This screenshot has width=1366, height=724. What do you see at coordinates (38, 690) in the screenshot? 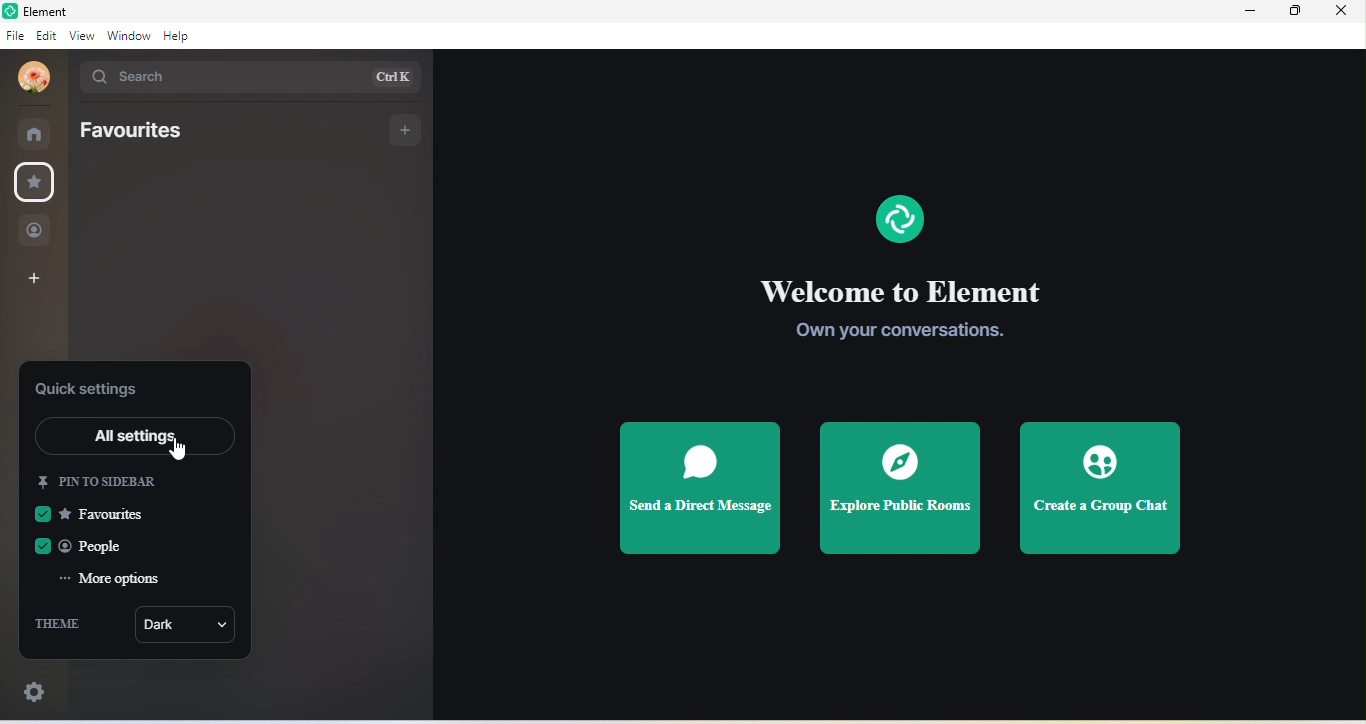
I see `quick settings` at bounding box center [38, 690].